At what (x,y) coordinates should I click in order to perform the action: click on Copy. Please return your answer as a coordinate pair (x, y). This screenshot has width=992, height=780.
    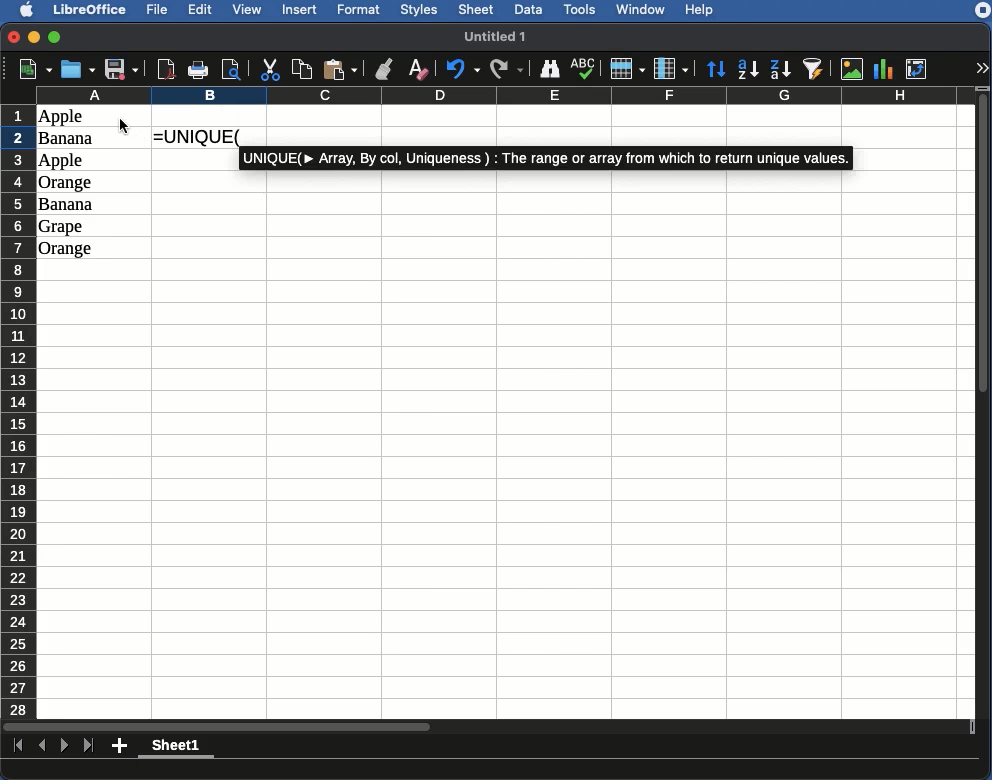
    Looking at the image, I should click on (302, 69).